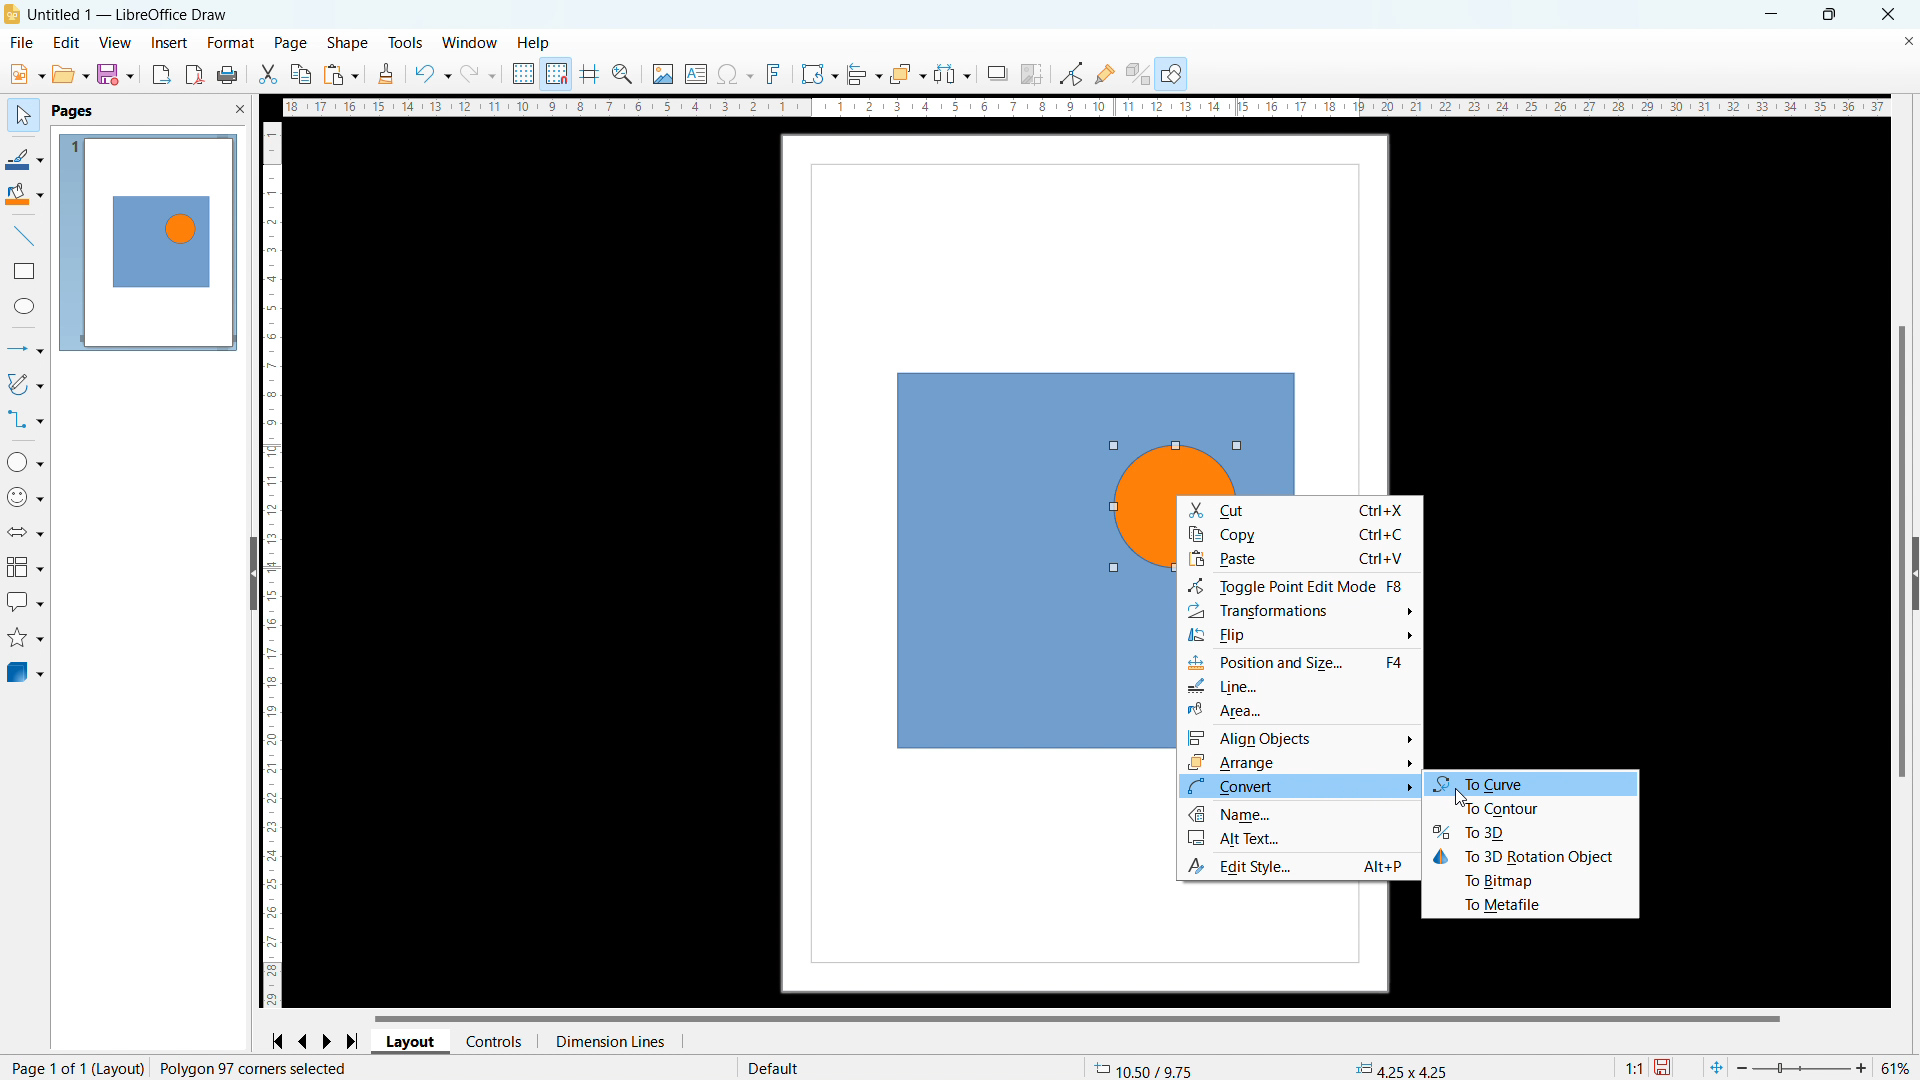  I want to click on insert image, so click(663, 73).